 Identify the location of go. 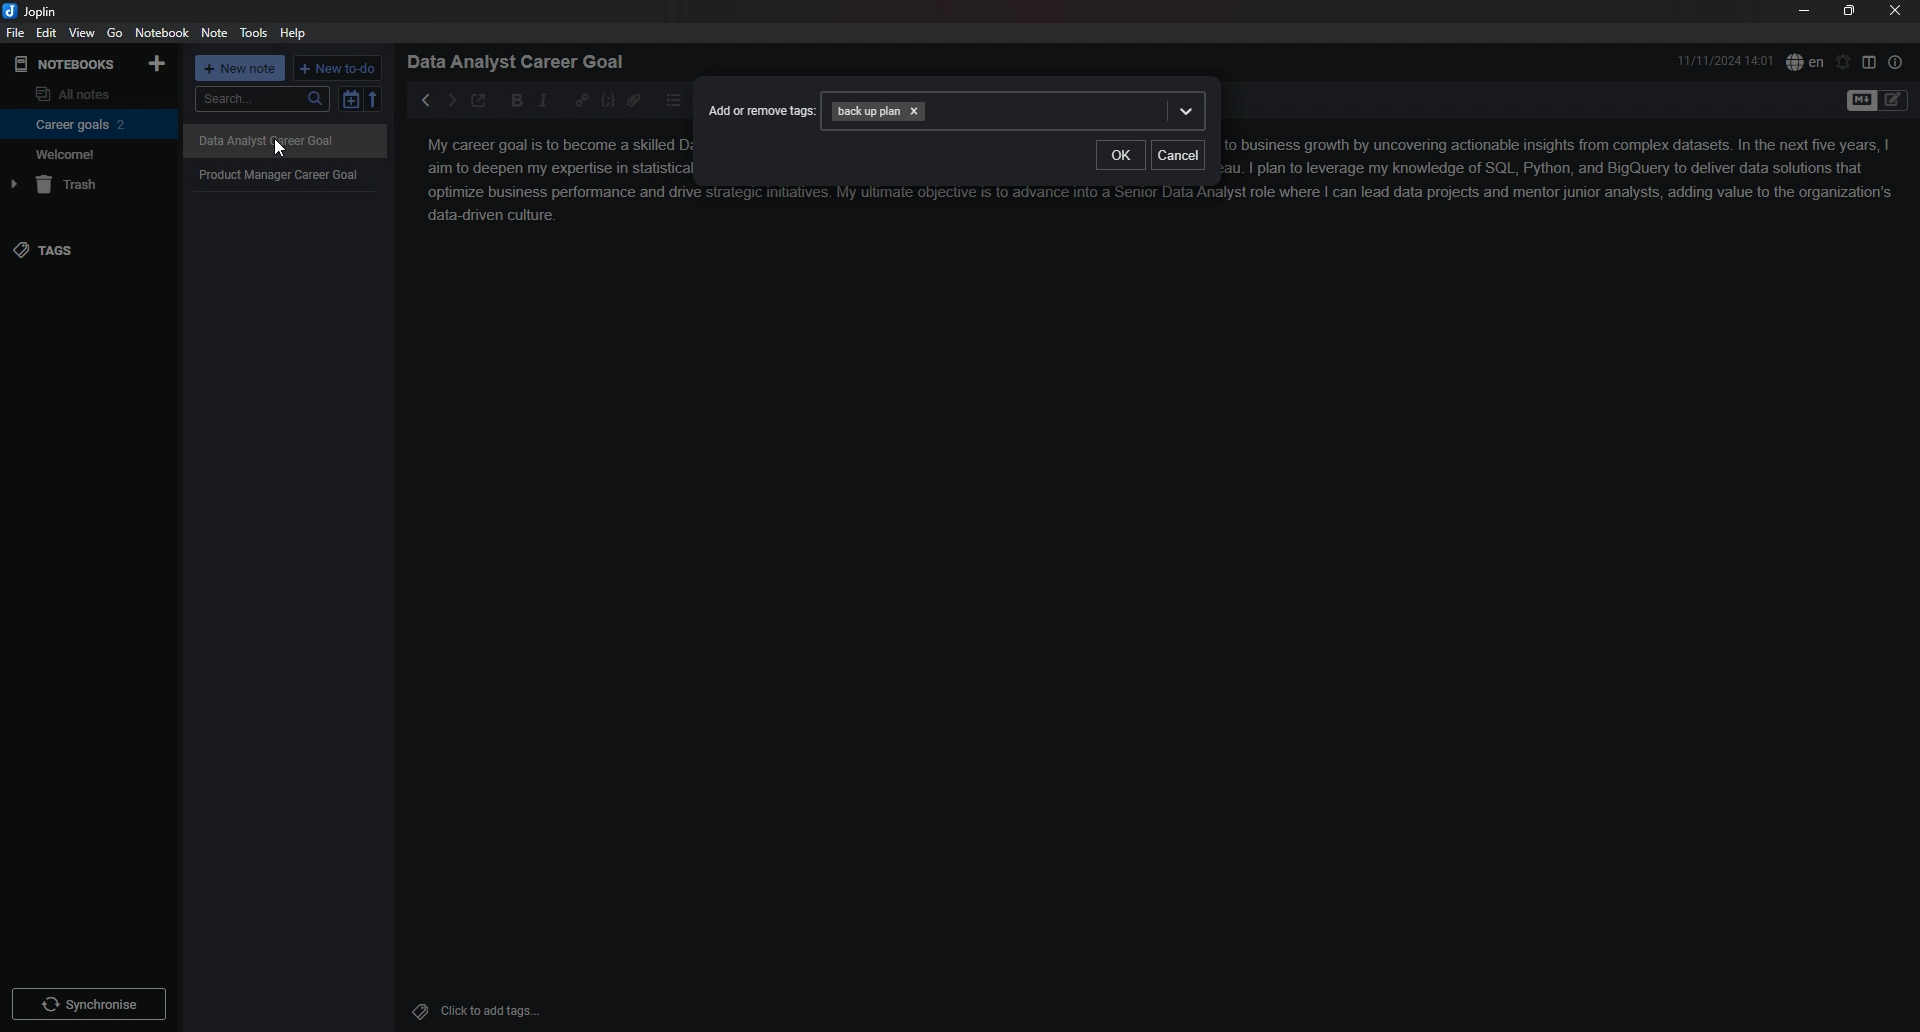
(115, 33).